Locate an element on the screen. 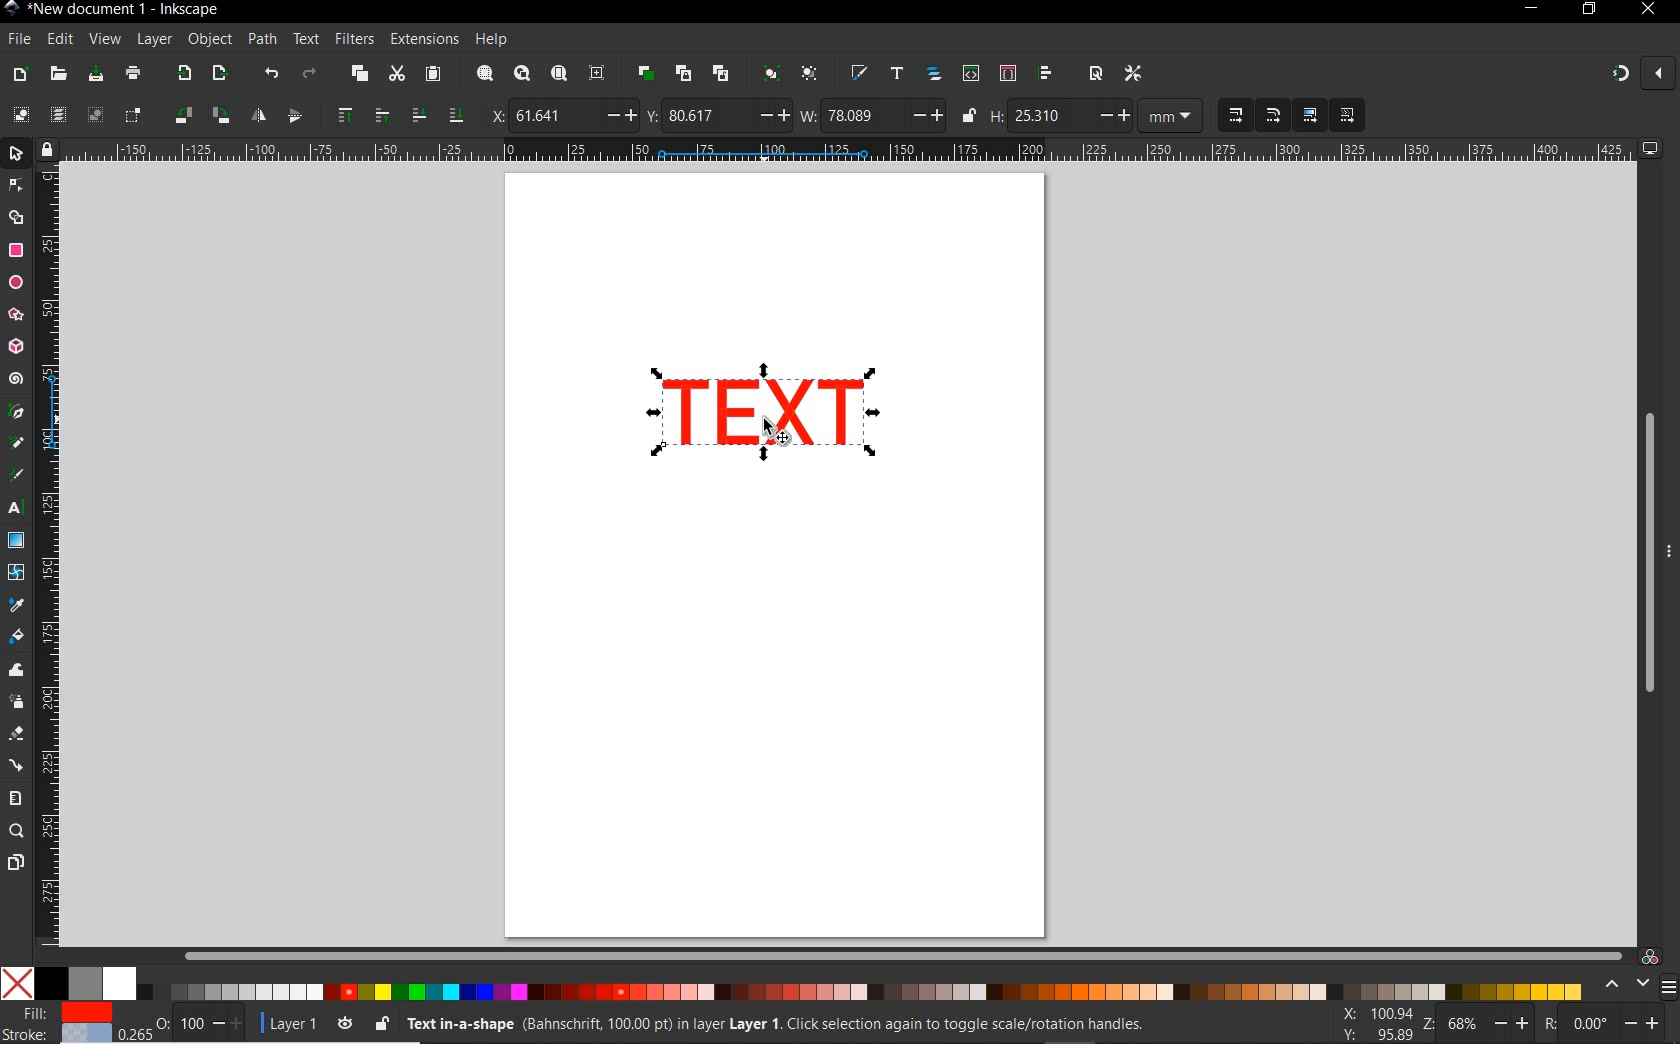  ENABLE SNAPPING TOOL is located at coordinates (1631, 75).